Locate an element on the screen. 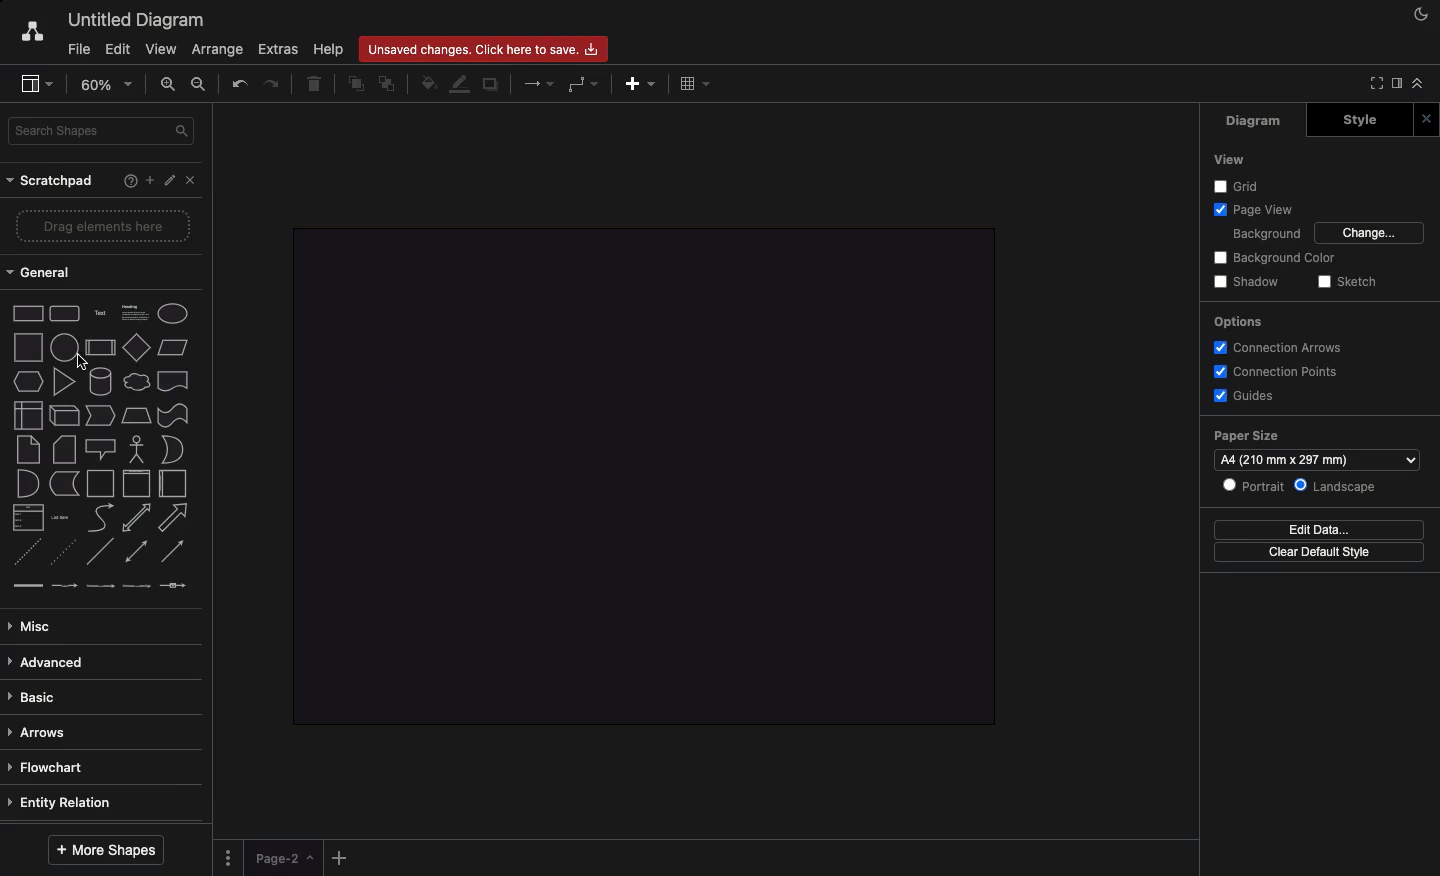 The image size is (1440, 876). Shape is located at coordinates (23, 345).